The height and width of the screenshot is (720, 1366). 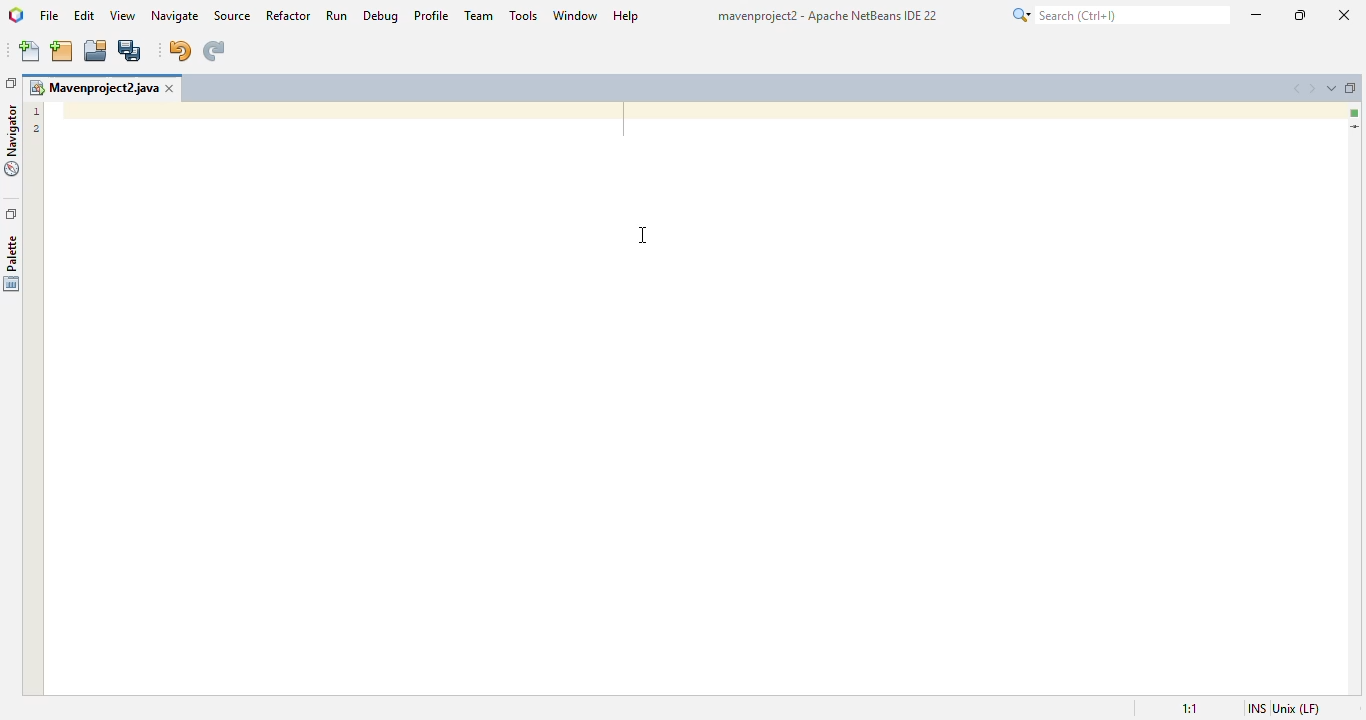 What do you see at coordinates (1300, 15) in the screenshot?
I see `maximize` at bounding box center [1300, 15].